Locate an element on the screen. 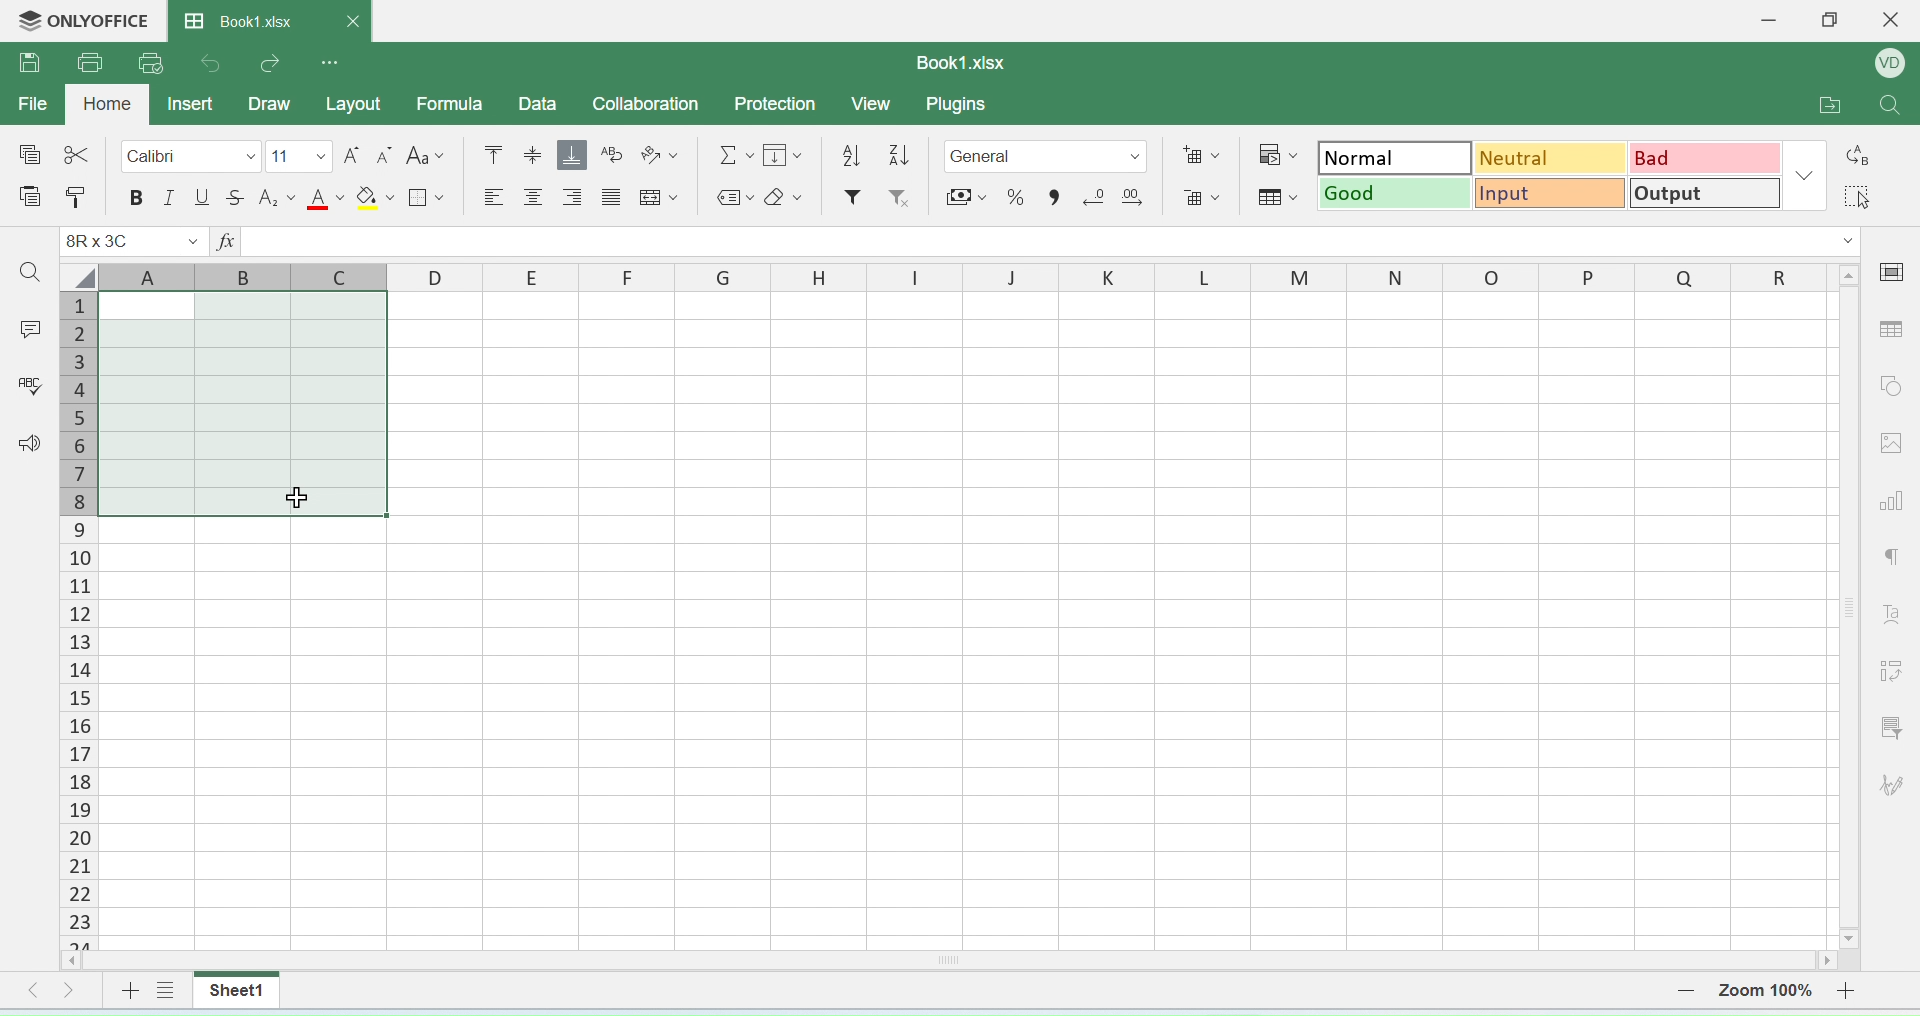  subscript is located at coordinates (276, 197).